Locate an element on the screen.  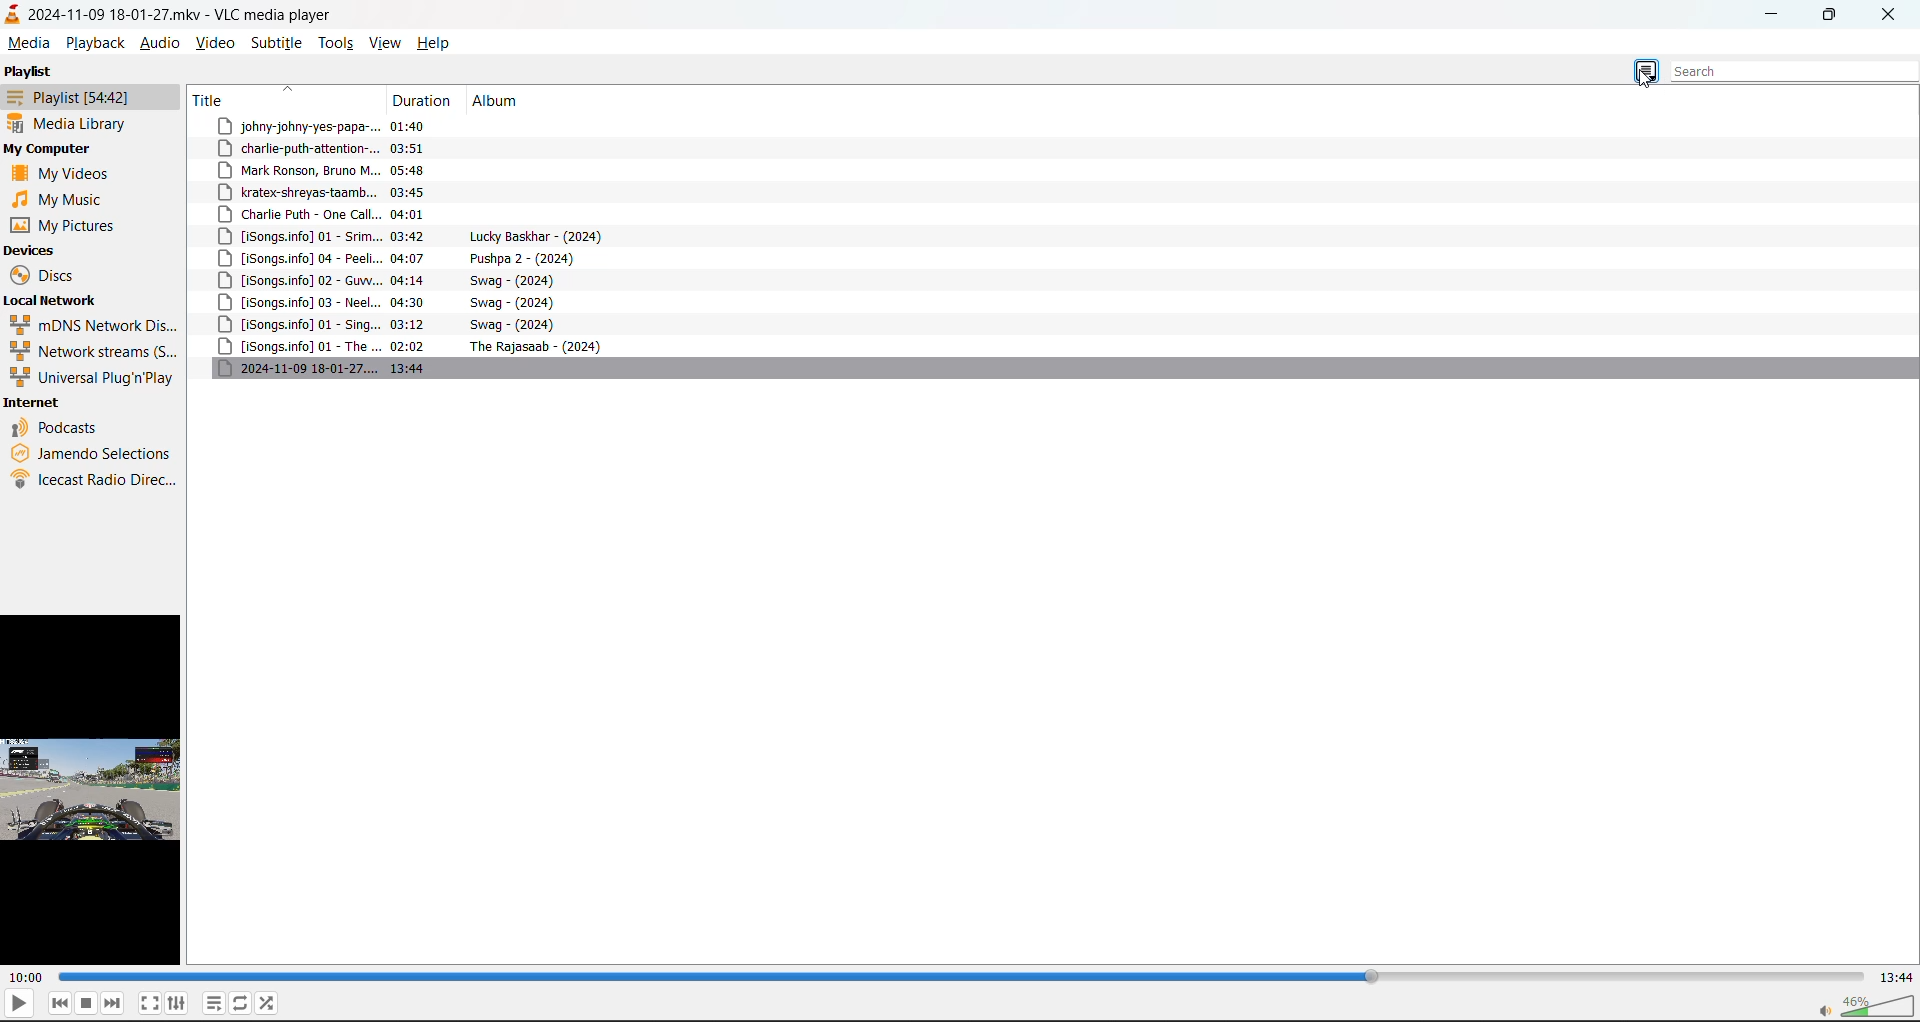
next is located at coordinates (112, 1004).